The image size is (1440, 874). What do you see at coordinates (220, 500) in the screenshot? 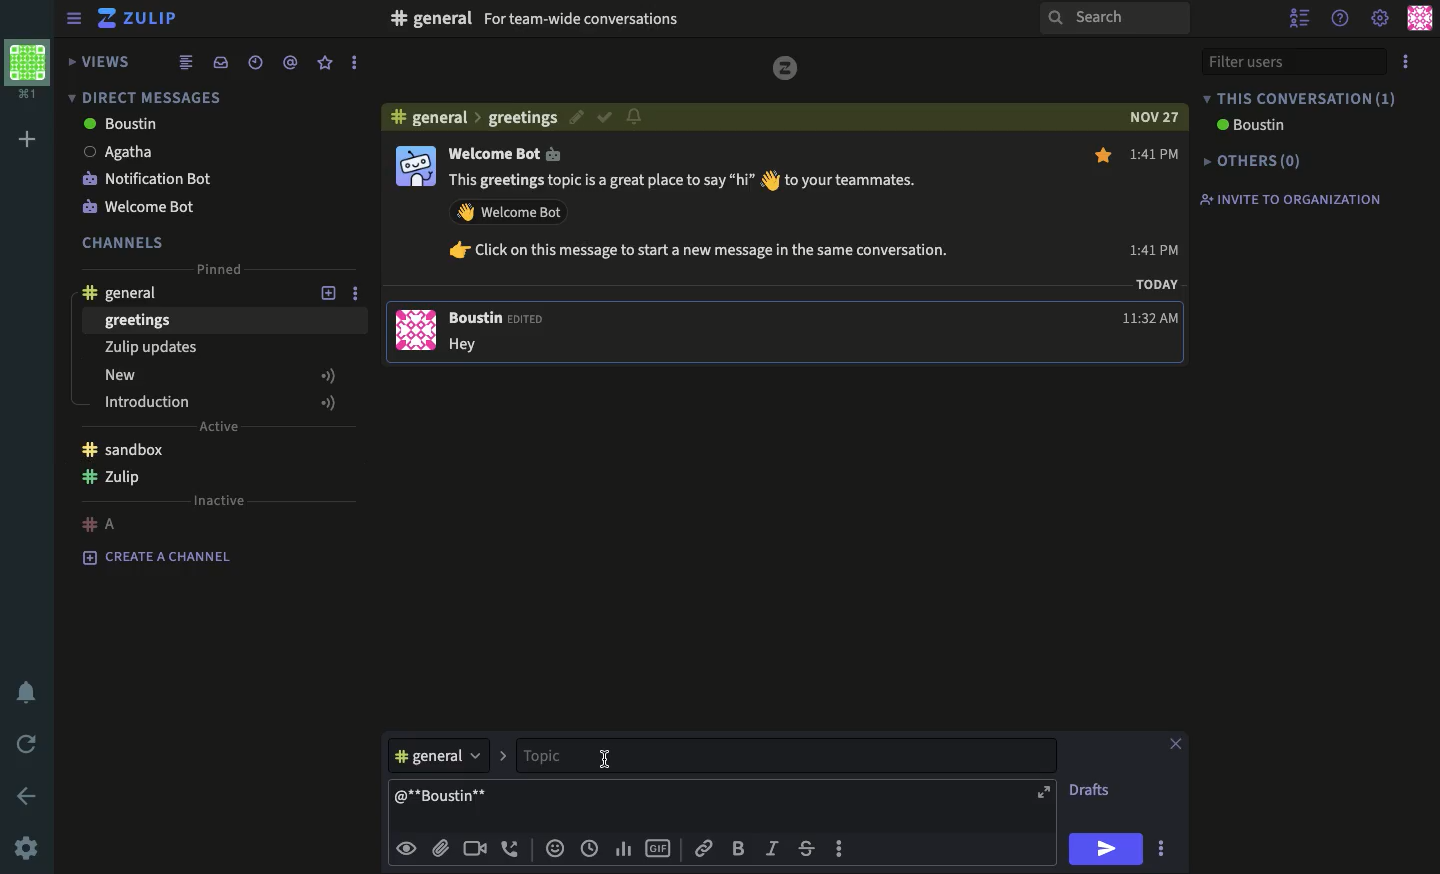
I see `inactive` at bounding box center [220, 500].